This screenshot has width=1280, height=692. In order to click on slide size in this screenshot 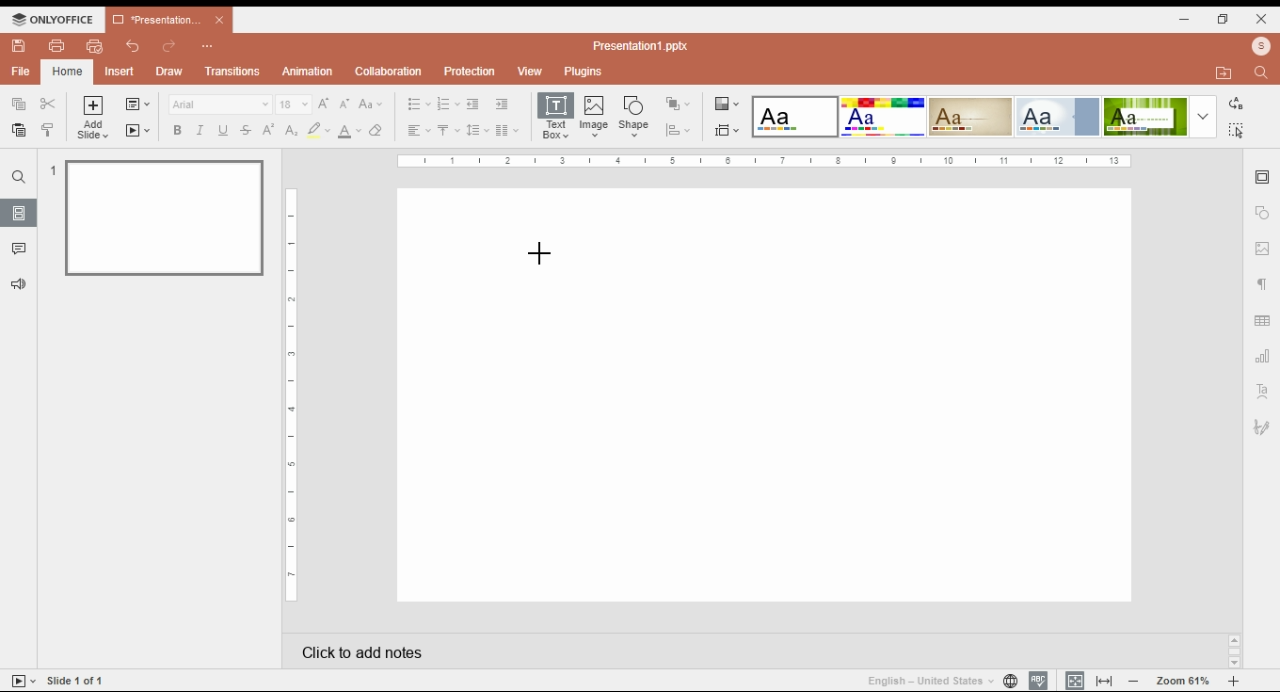, I will do `click(727, 131)`.